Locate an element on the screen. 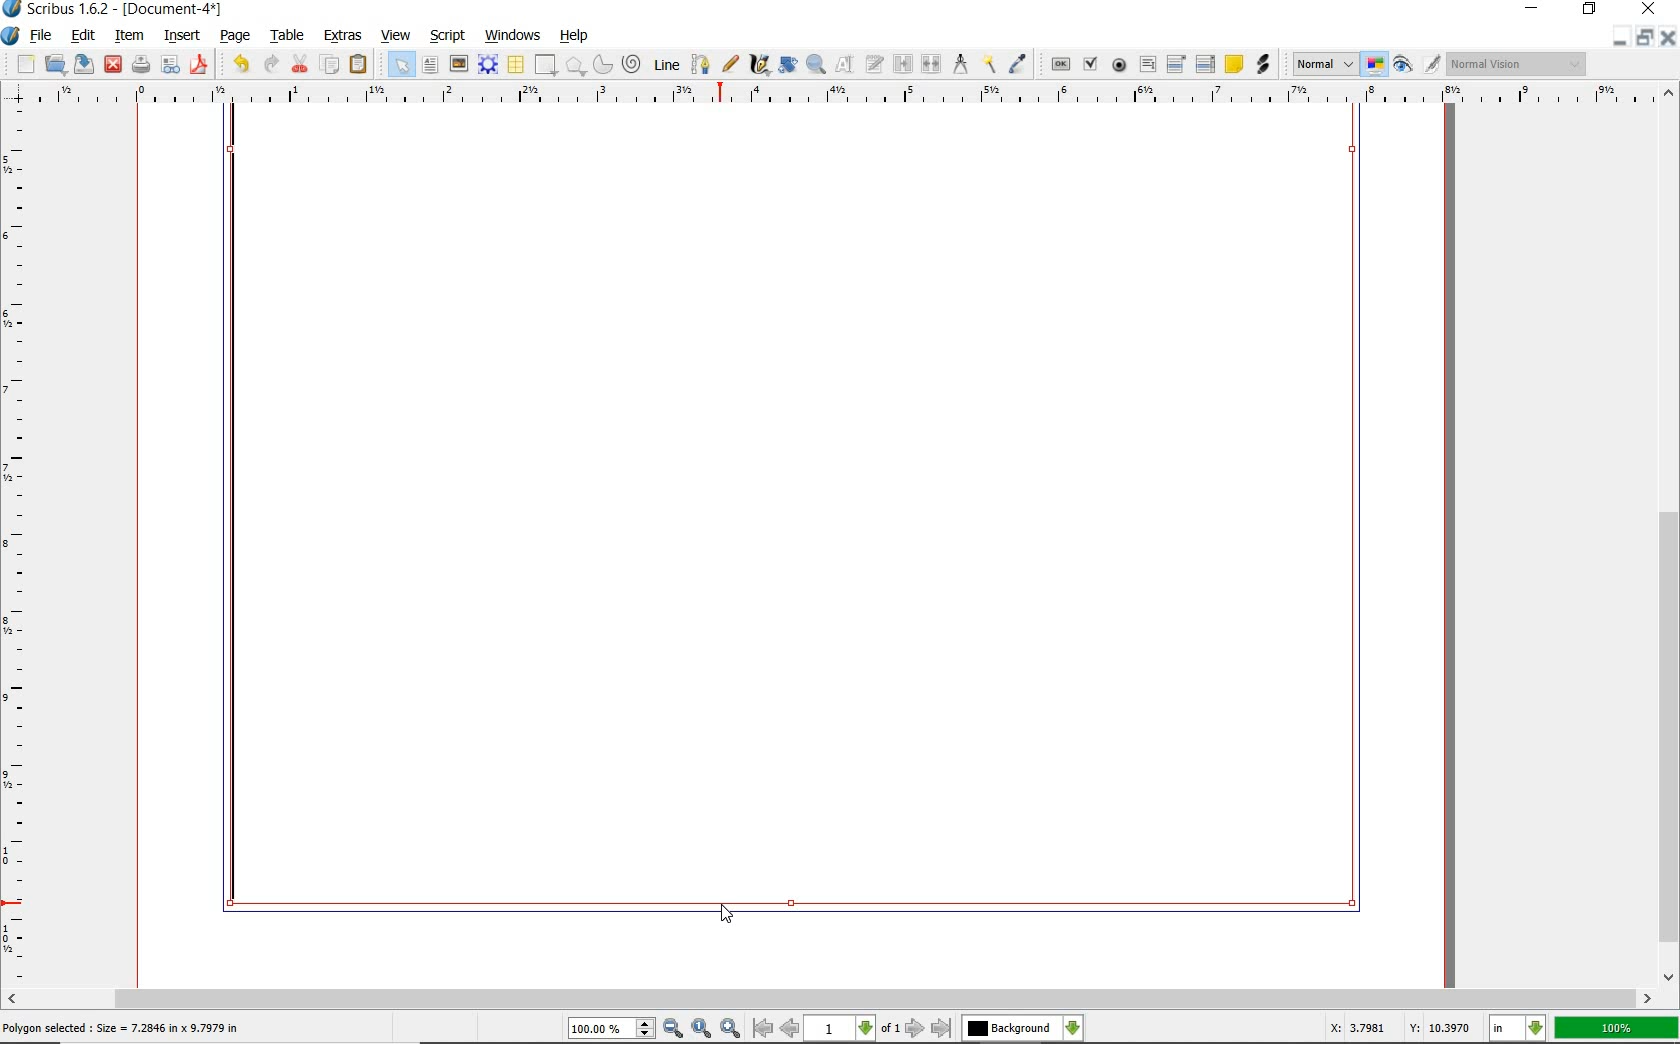 The width and height of the screenshot is (1680, 1044). eye dropper is located at coordinates (1018, 61).